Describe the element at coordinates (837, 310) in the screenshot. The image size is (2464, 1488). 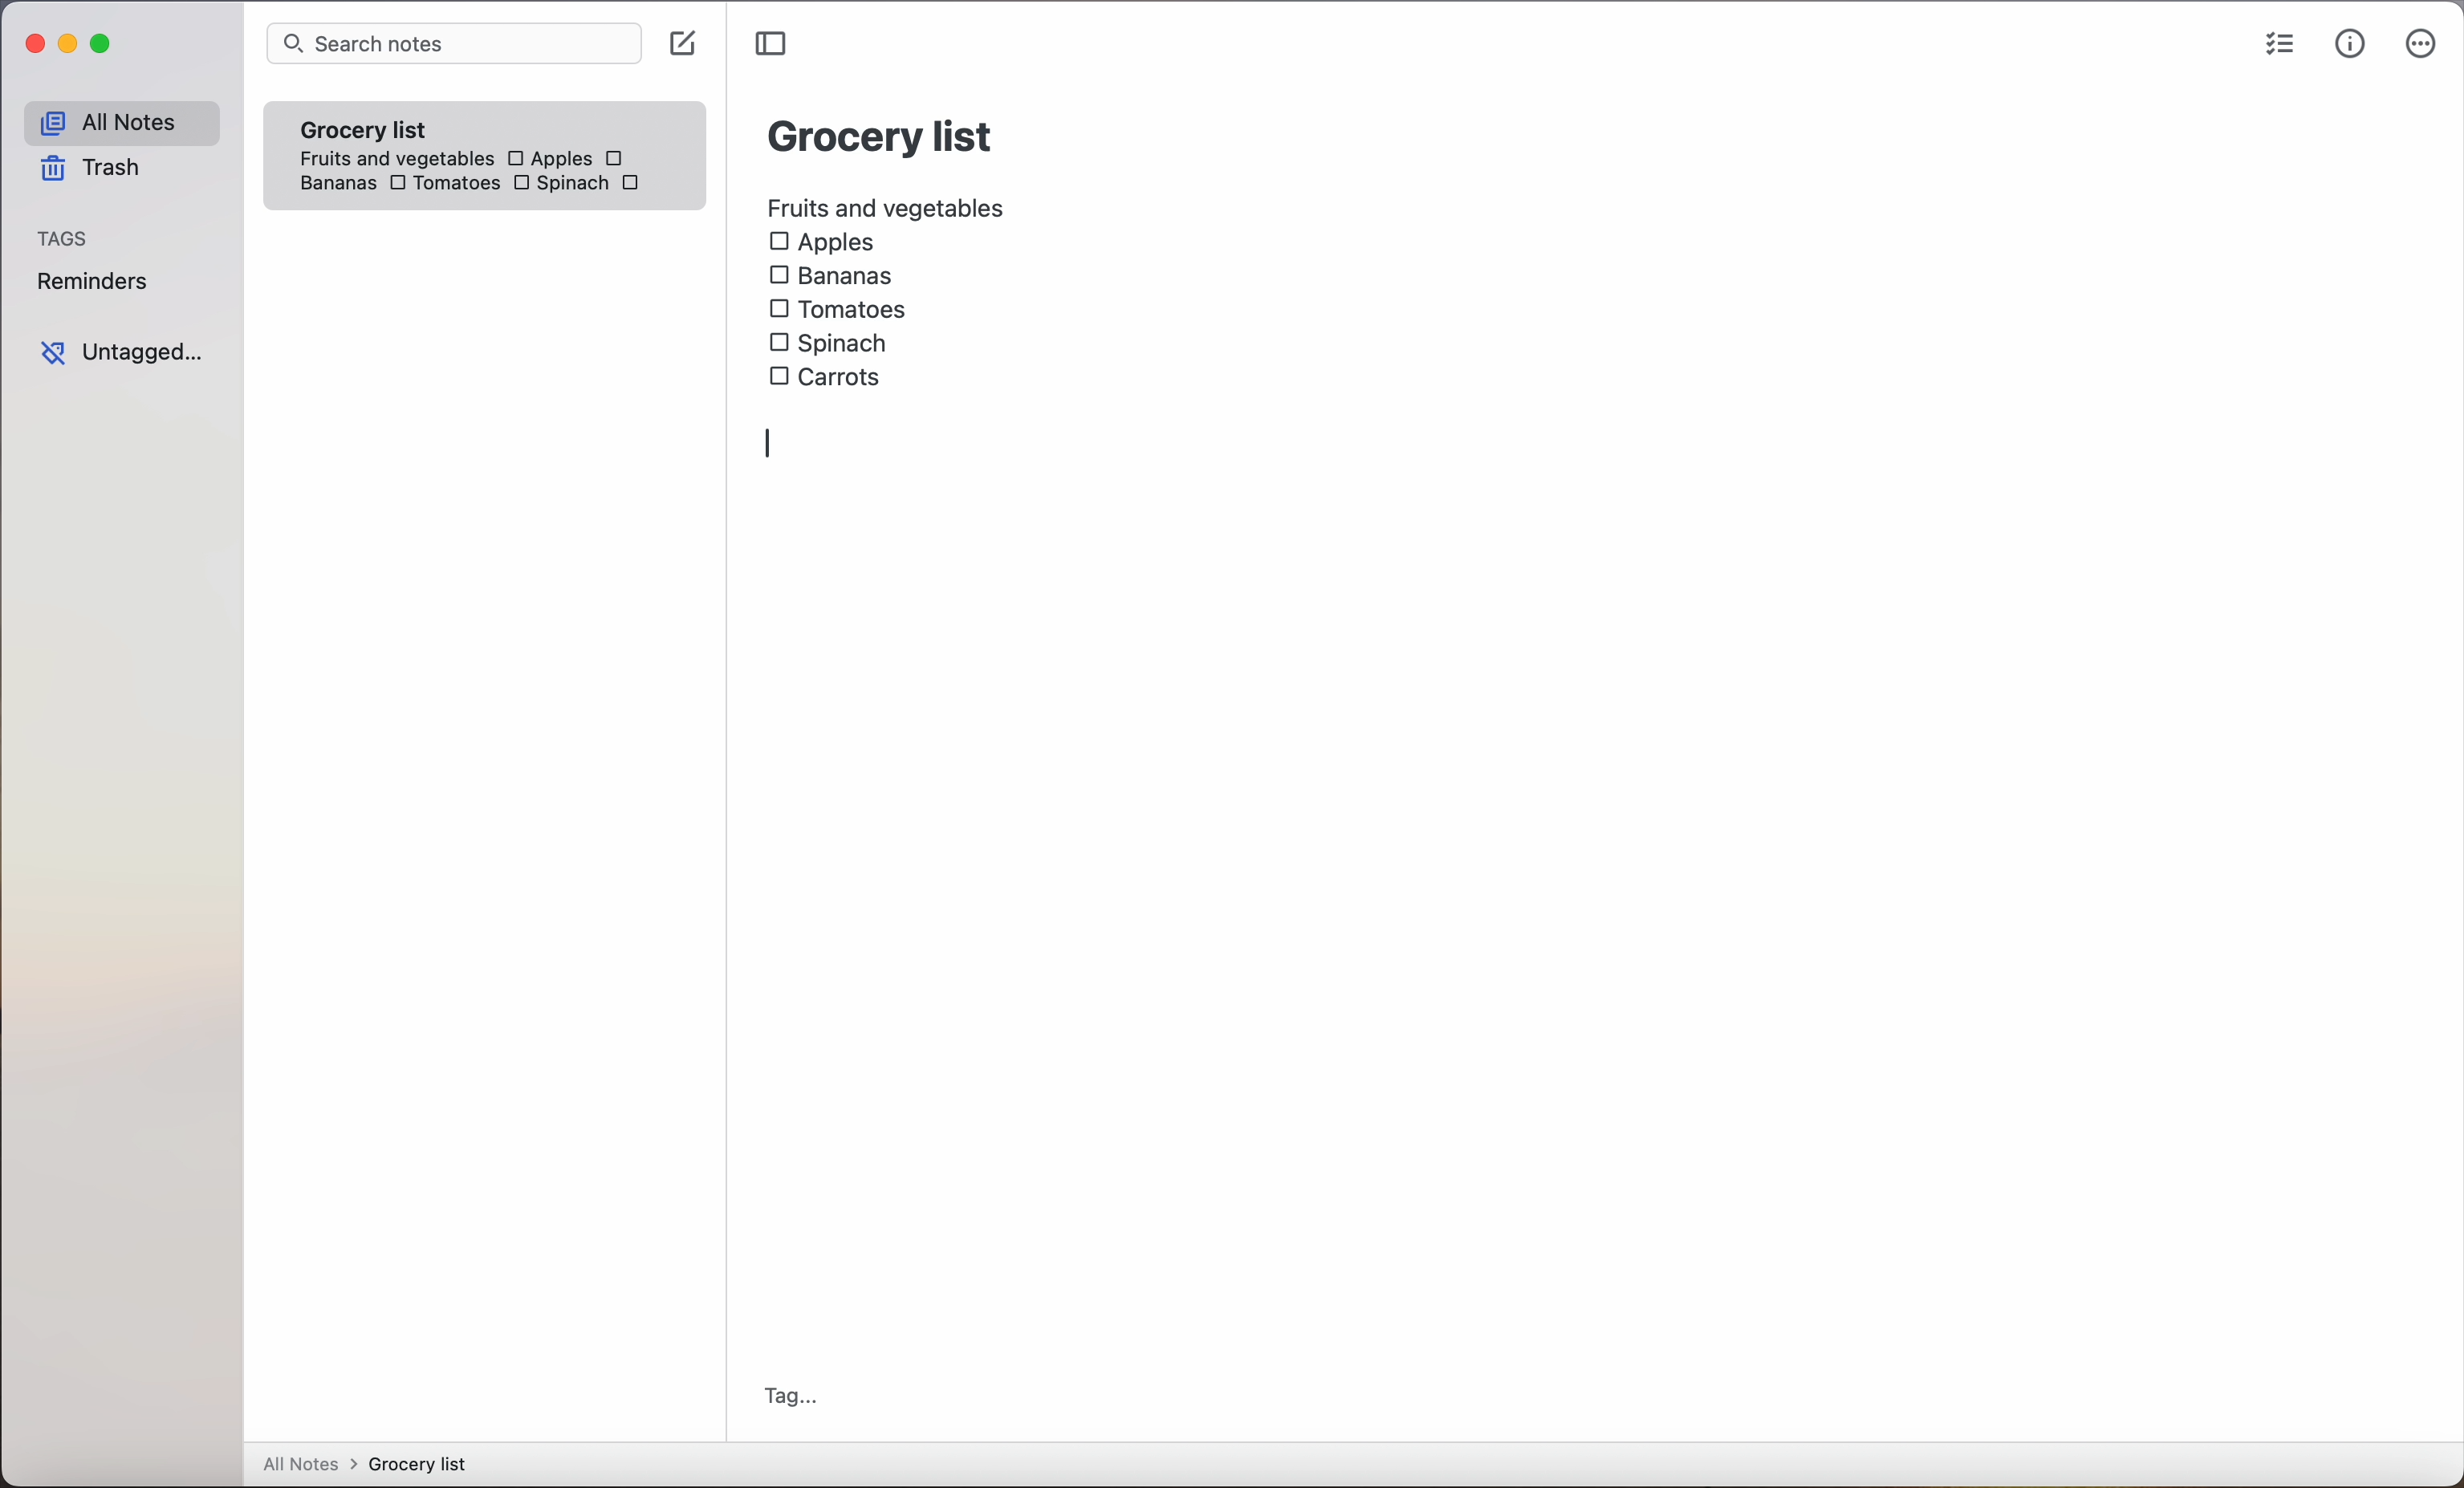
I see `Tomatoes checkbox` at that location.